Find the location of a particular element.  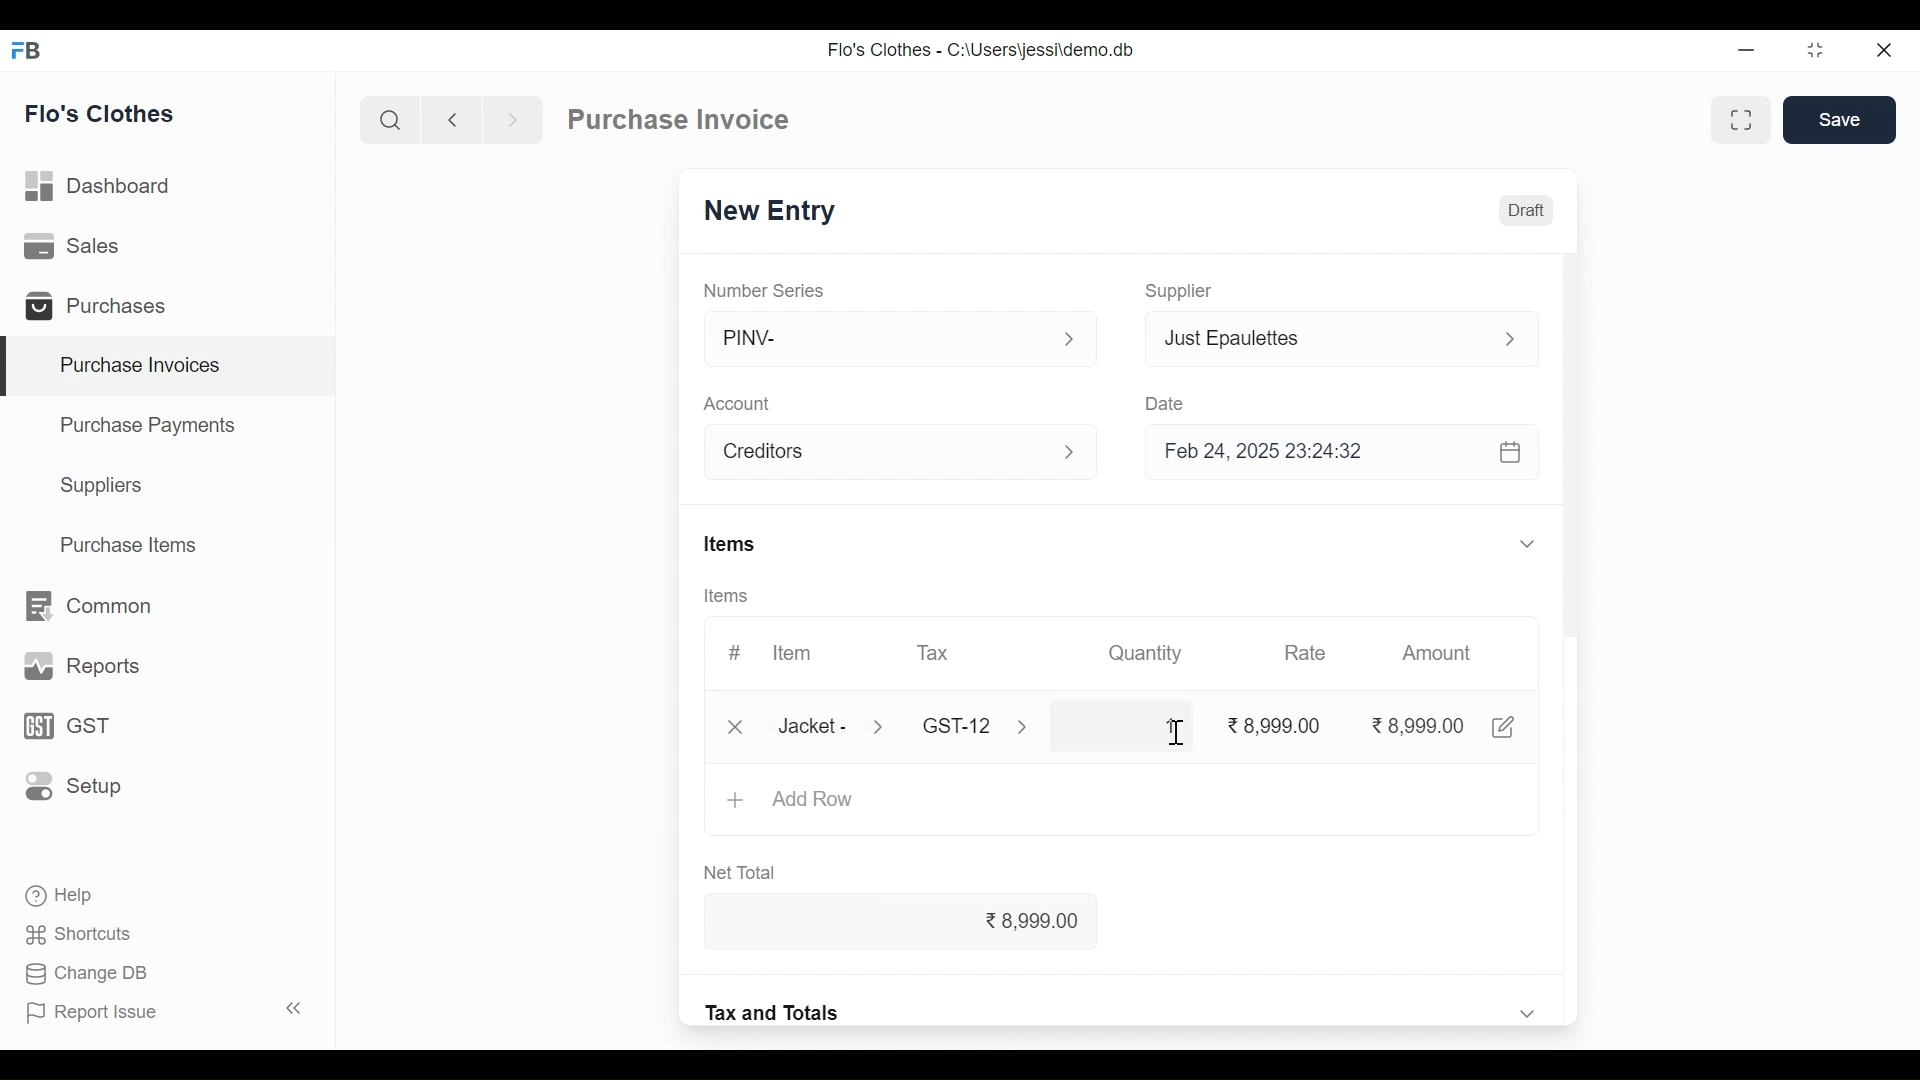

Reports is located at coordinates (78, 664).